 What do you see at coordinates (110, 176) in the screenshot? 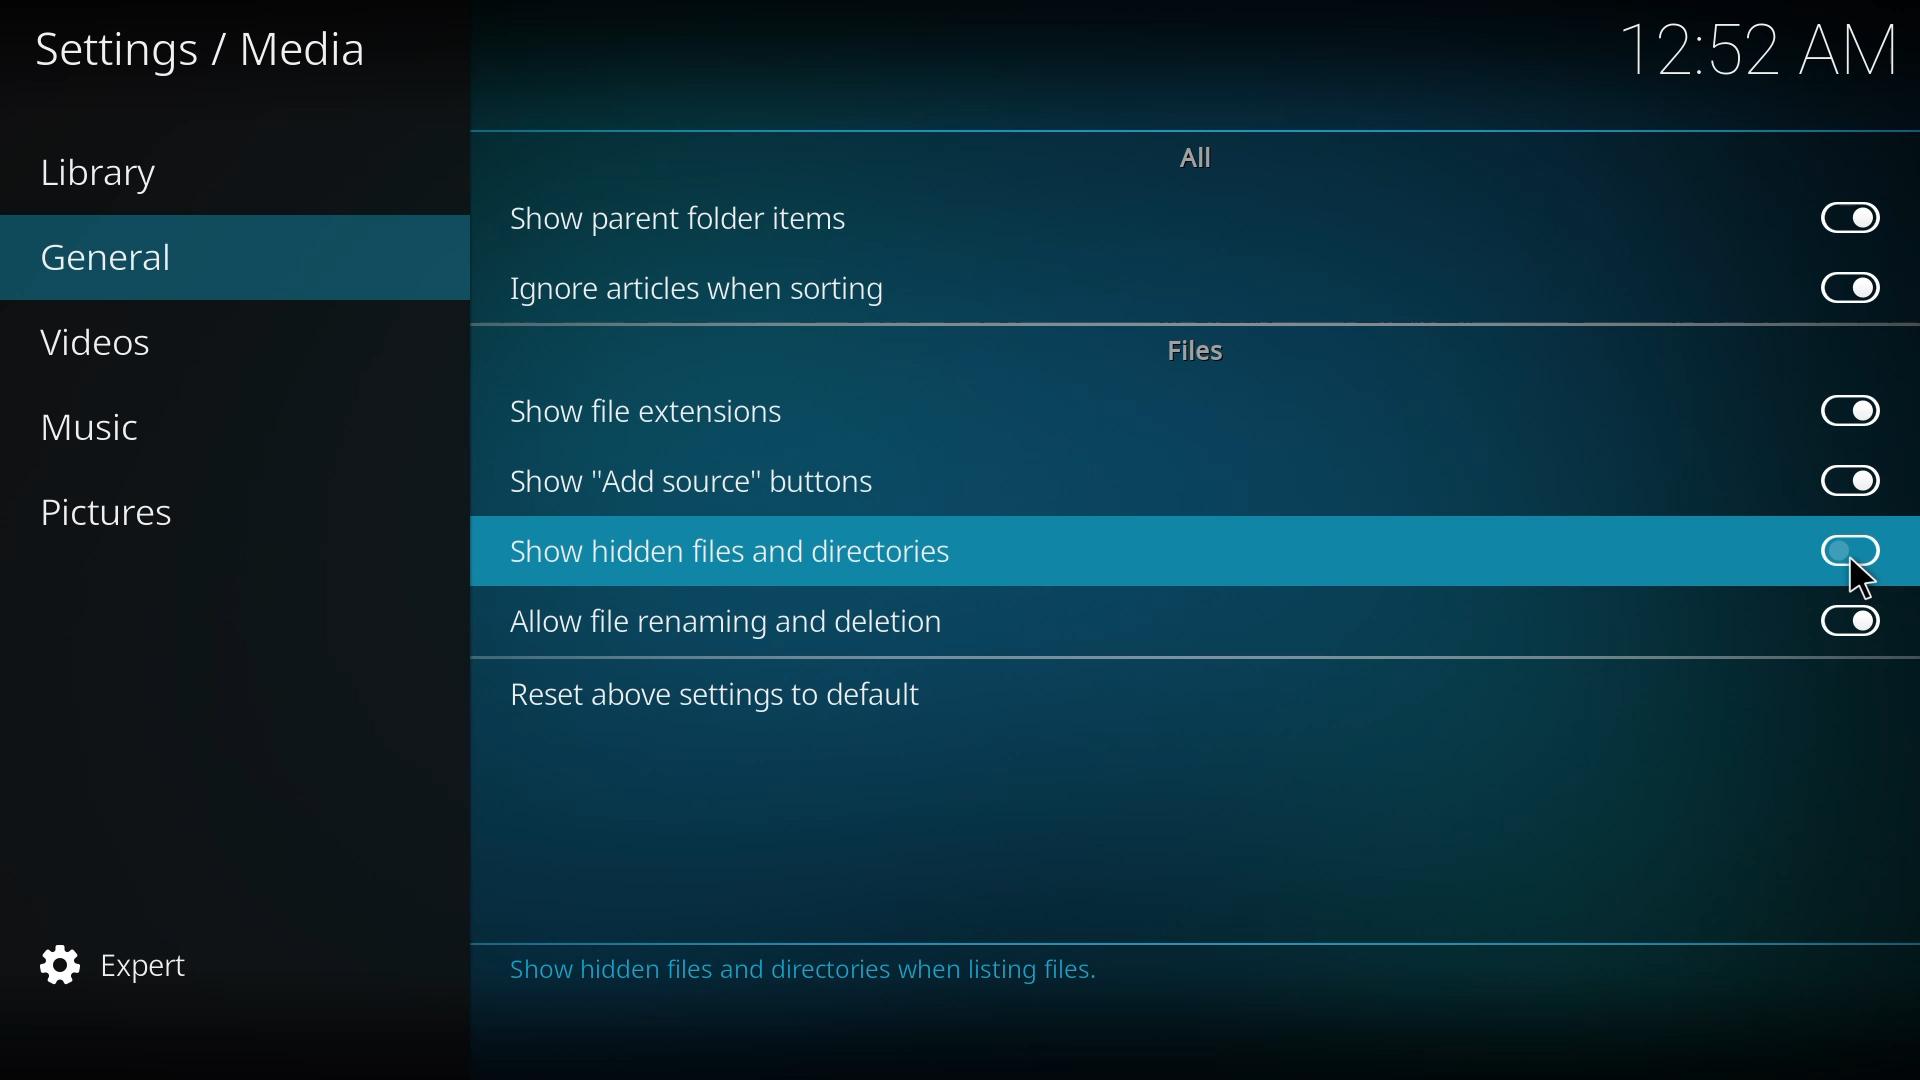
I see `library` at bounding box center [110, 176].